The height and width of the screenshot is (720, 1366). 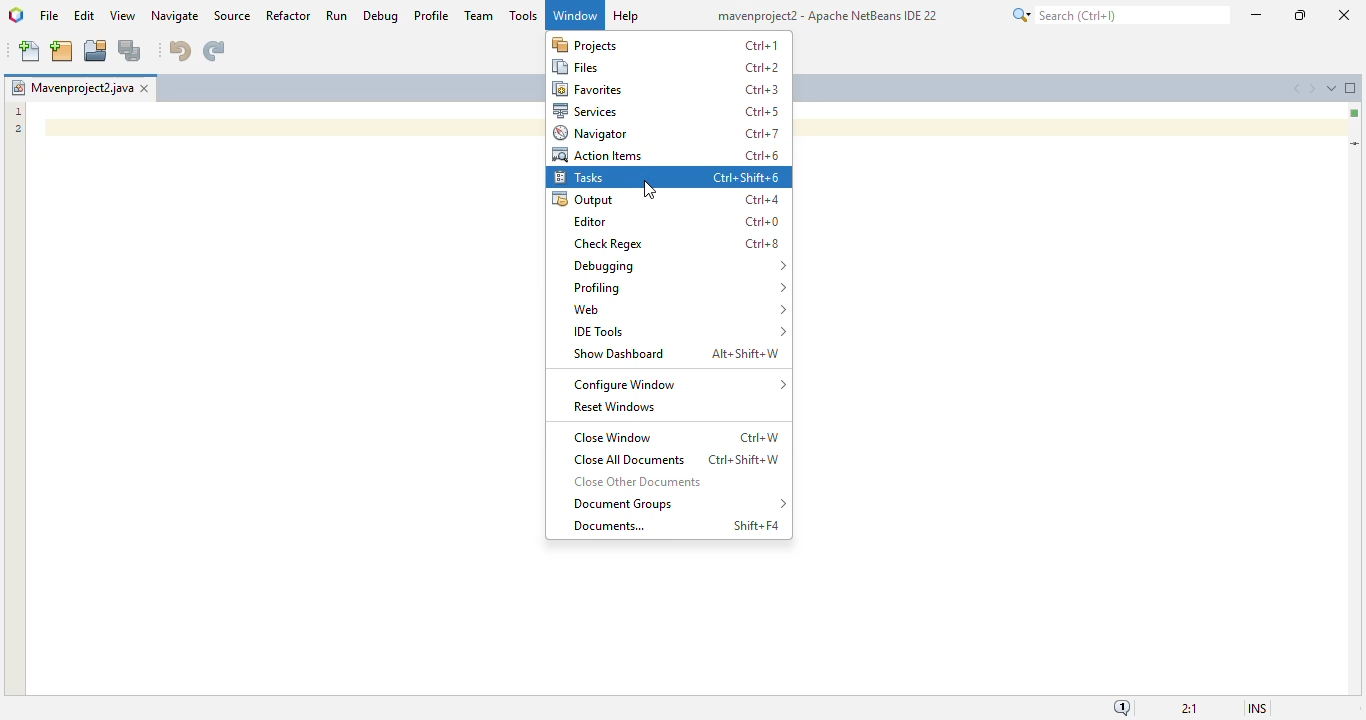 What do you see at coordinates (1122, 707) in the screenshot?
I see `notifications` at bounding box center [1122, 707].